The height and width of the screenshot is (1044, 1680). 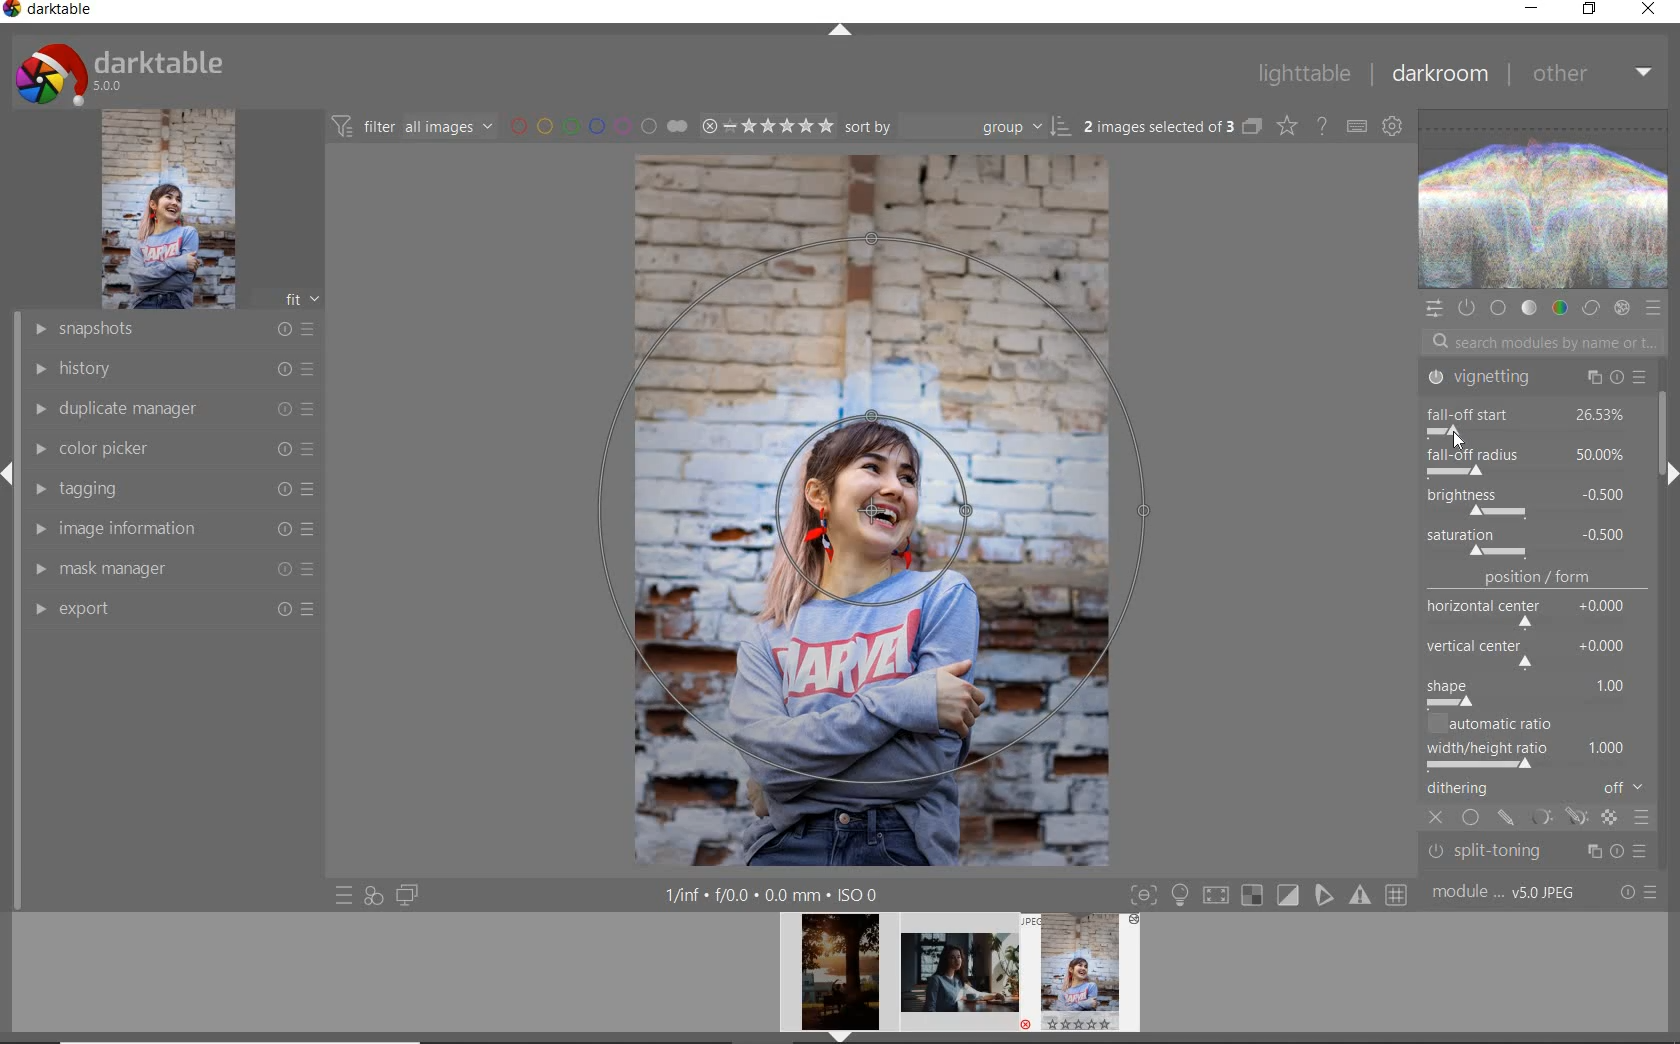 What do you see at coordinates (1321, 124) in the screenshot?
I see `ENABLE ONLINE FOR HELP` at bounding box center [1321, 124].